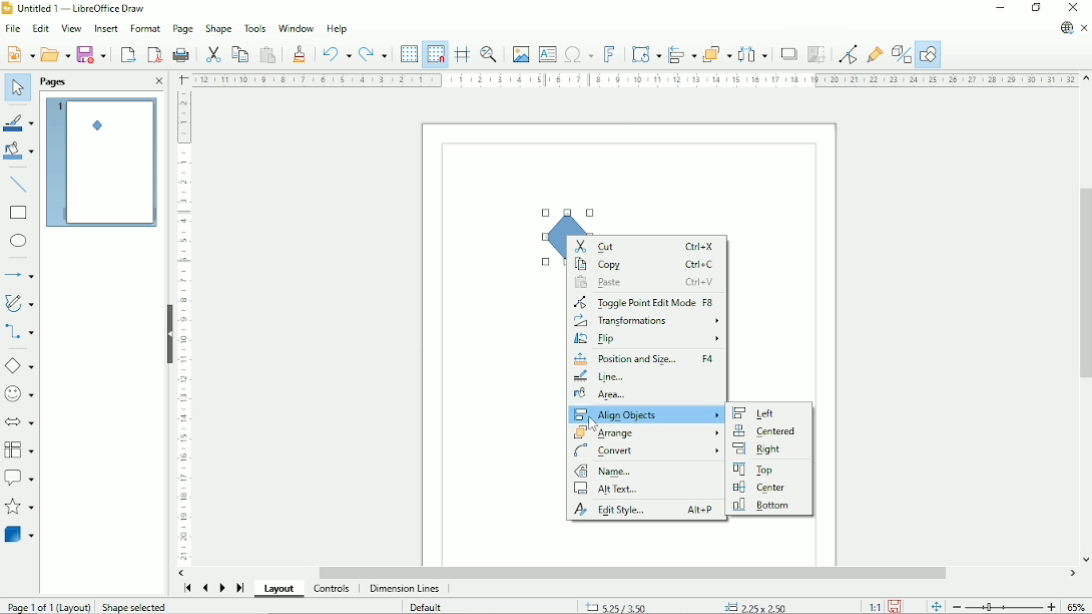 The image size is (1092, 614). Describe the element at coordinates (644, 302) in the screenshot. I see `Toggle point edit mode` at that location.